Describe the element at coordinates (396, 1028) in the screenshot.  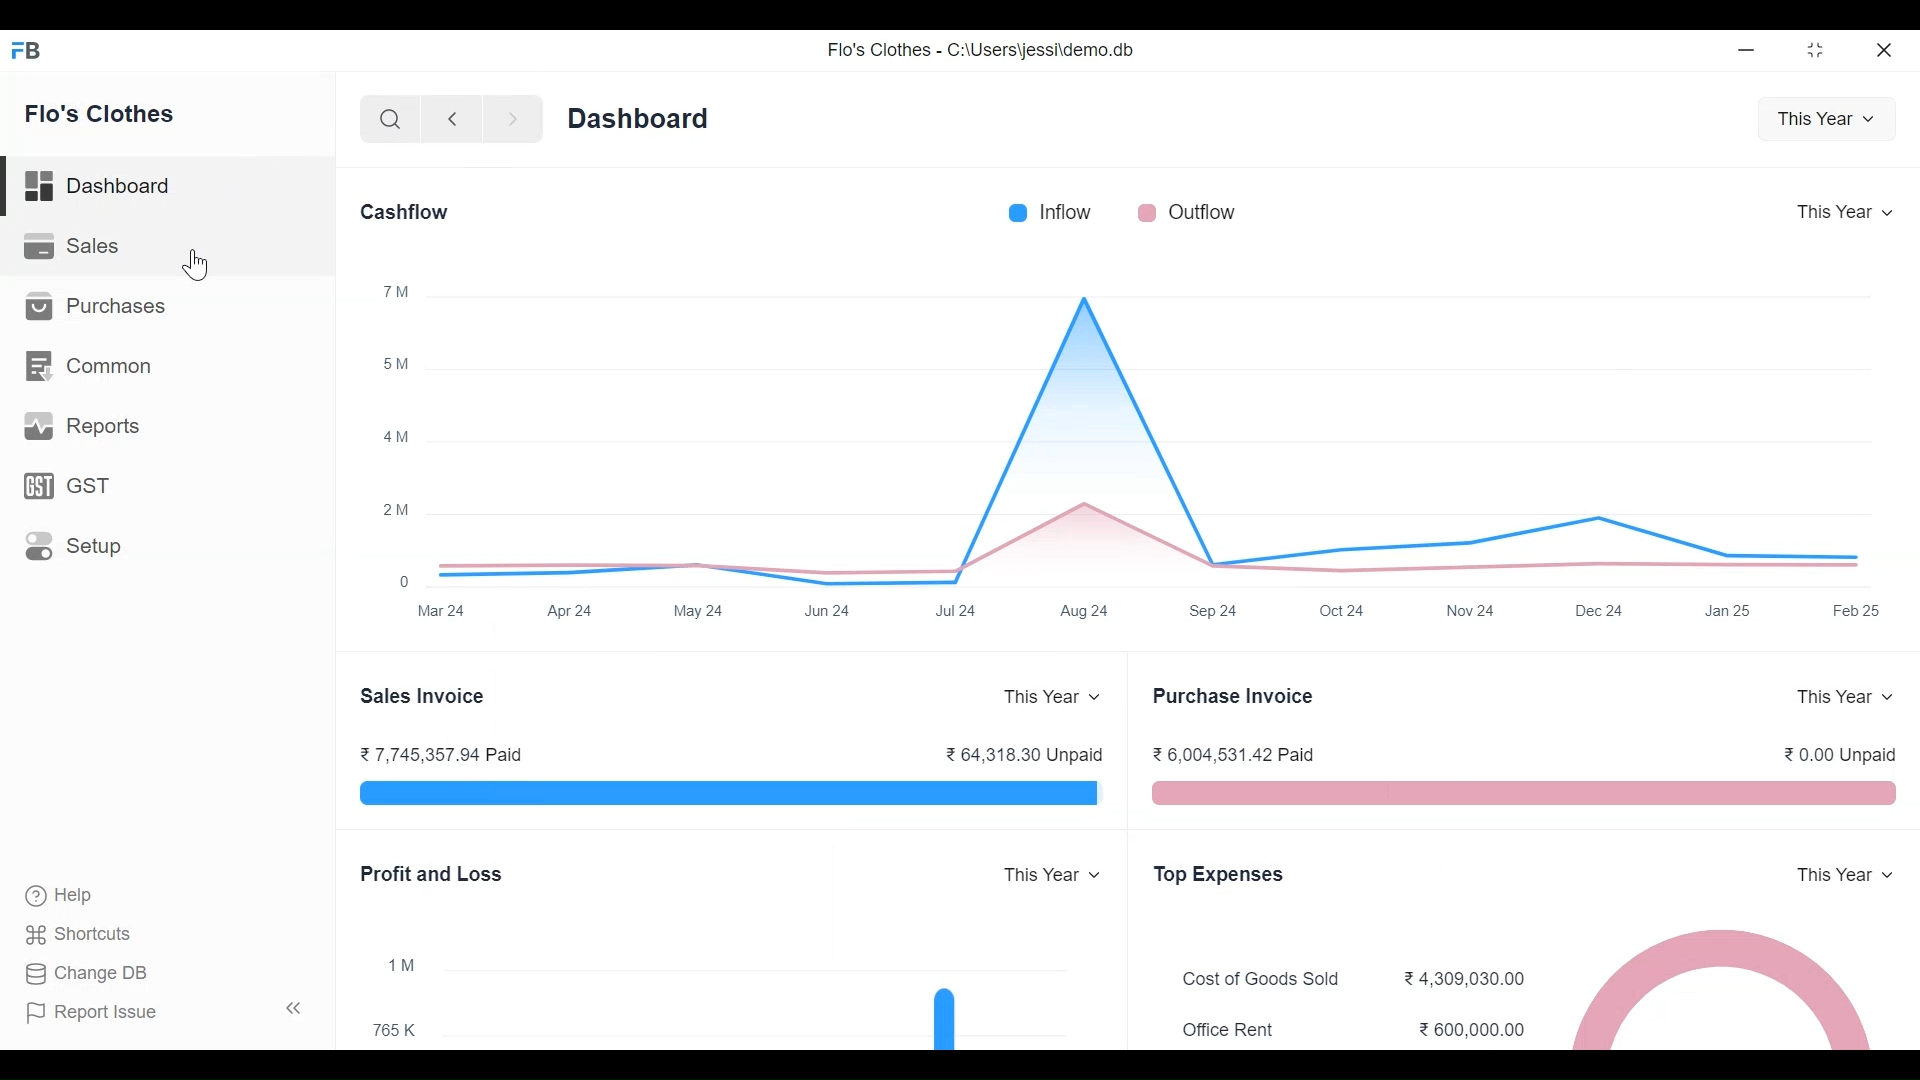
I see `765K` at that location.